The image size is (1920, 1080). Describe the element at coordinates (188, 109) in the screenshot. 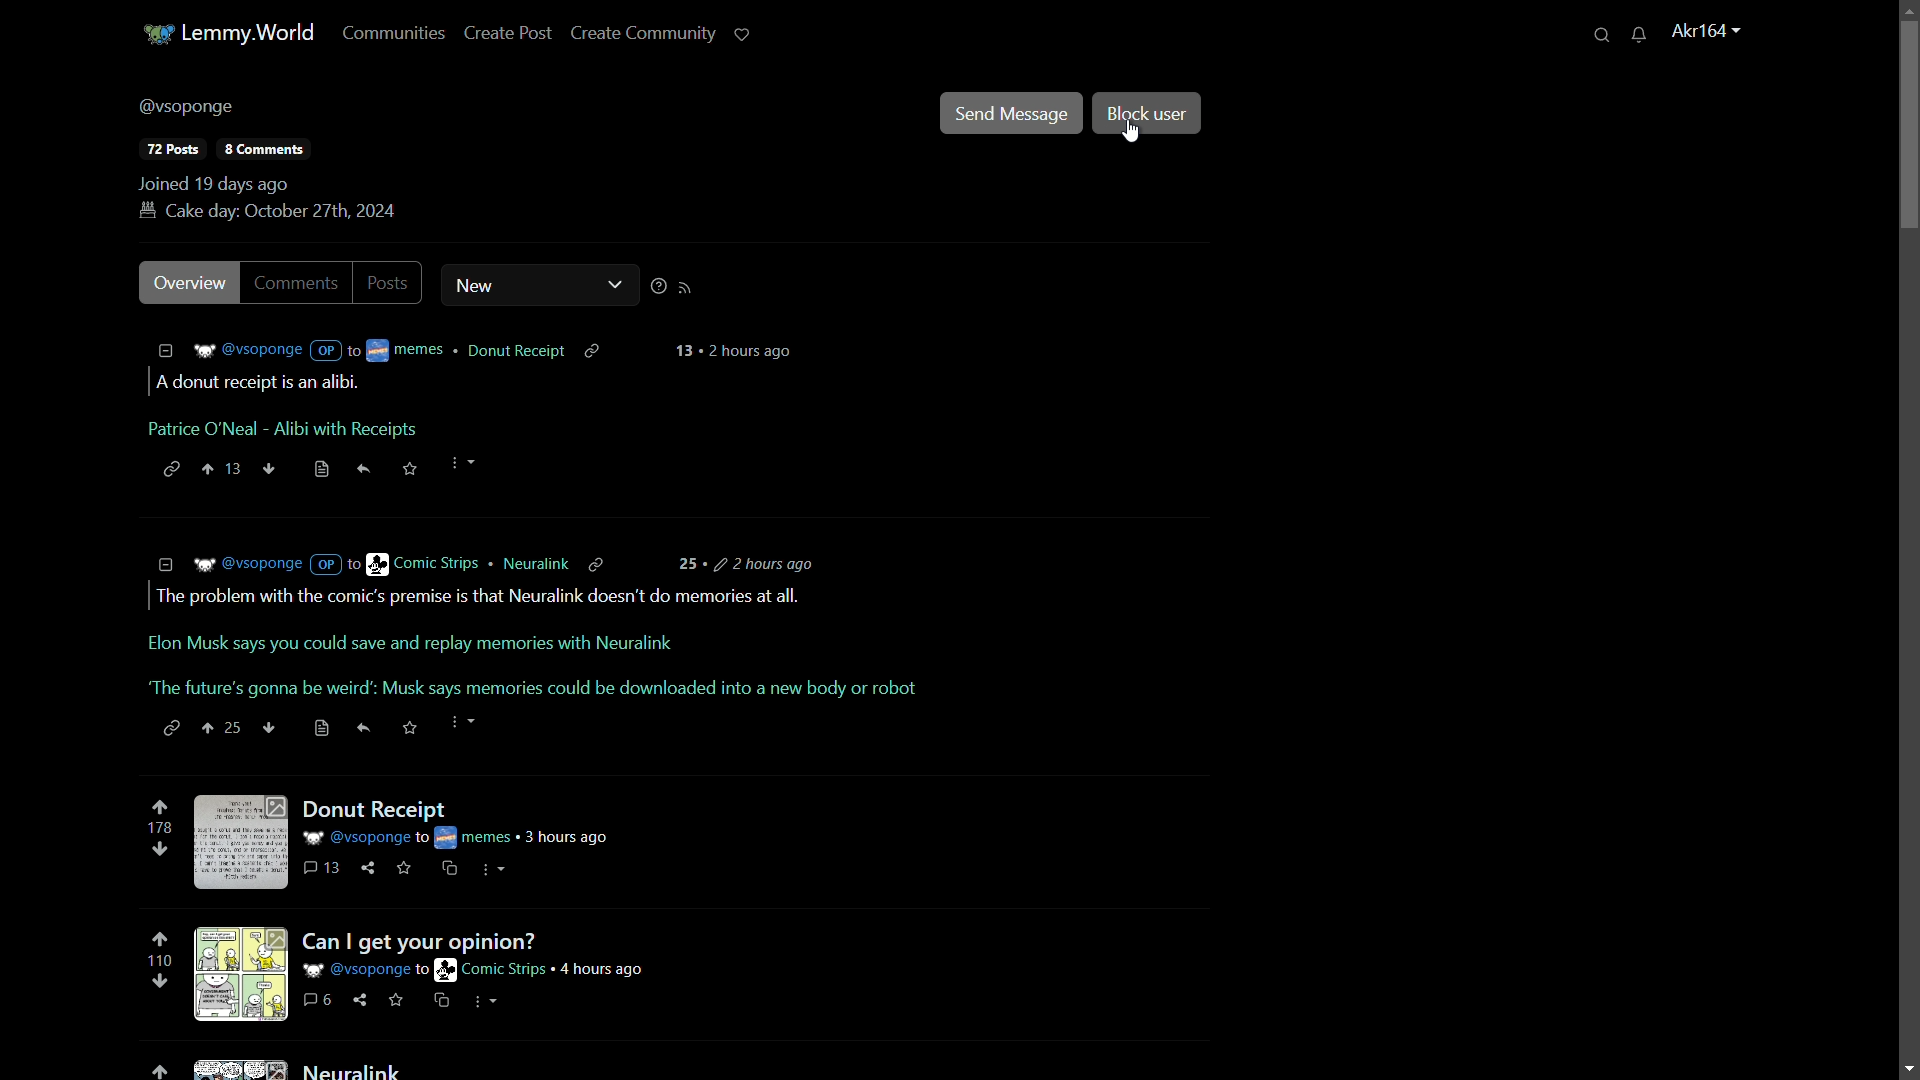

I see `username` at that location.